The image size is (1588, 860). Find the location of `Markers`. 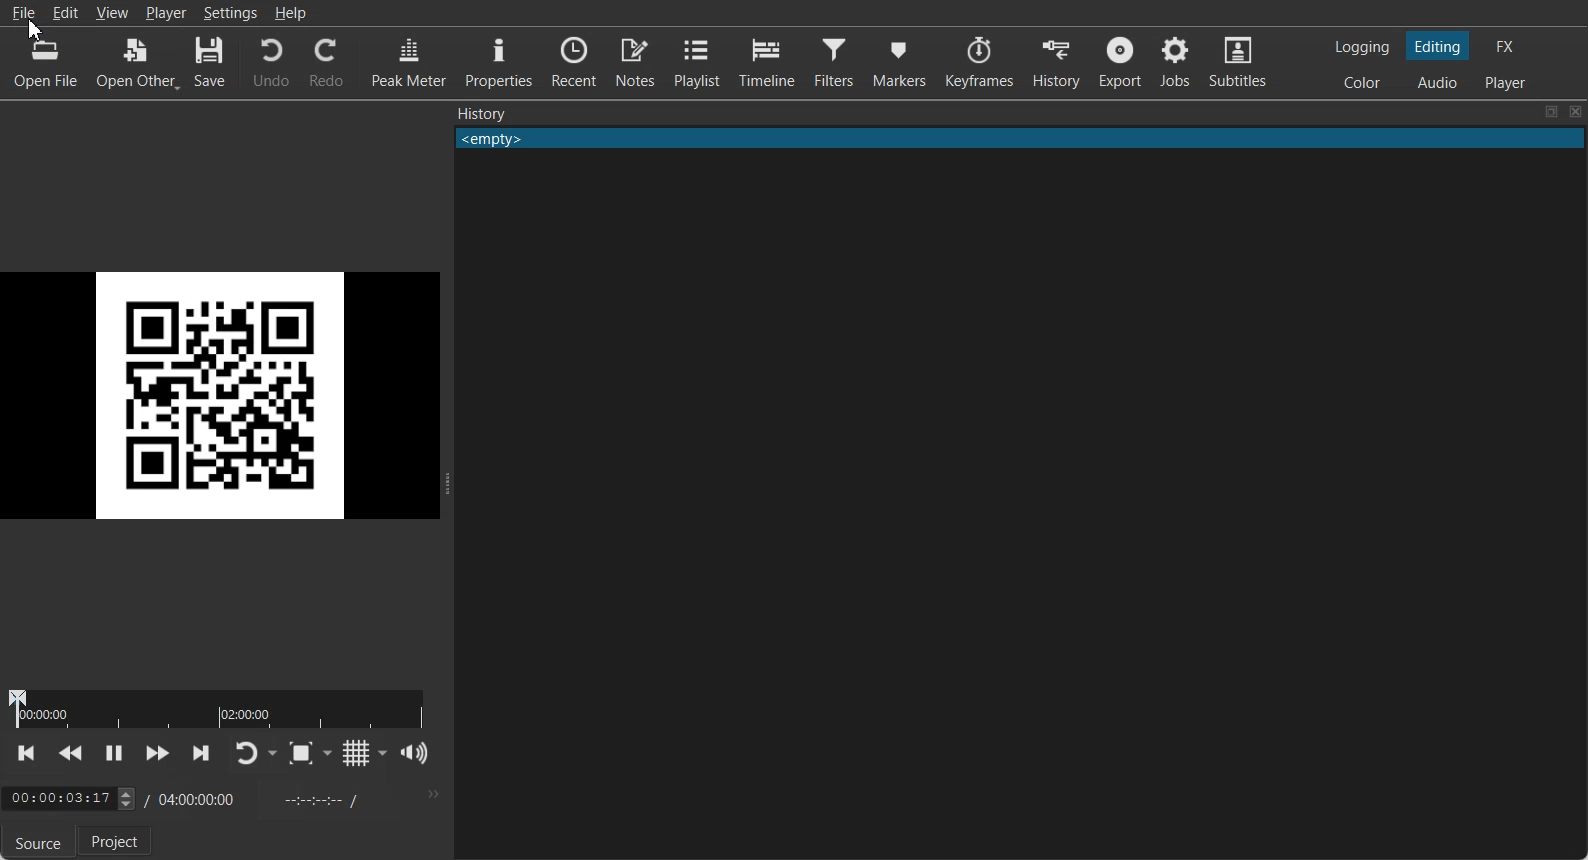

Markers is located at coordinates (900, 61).